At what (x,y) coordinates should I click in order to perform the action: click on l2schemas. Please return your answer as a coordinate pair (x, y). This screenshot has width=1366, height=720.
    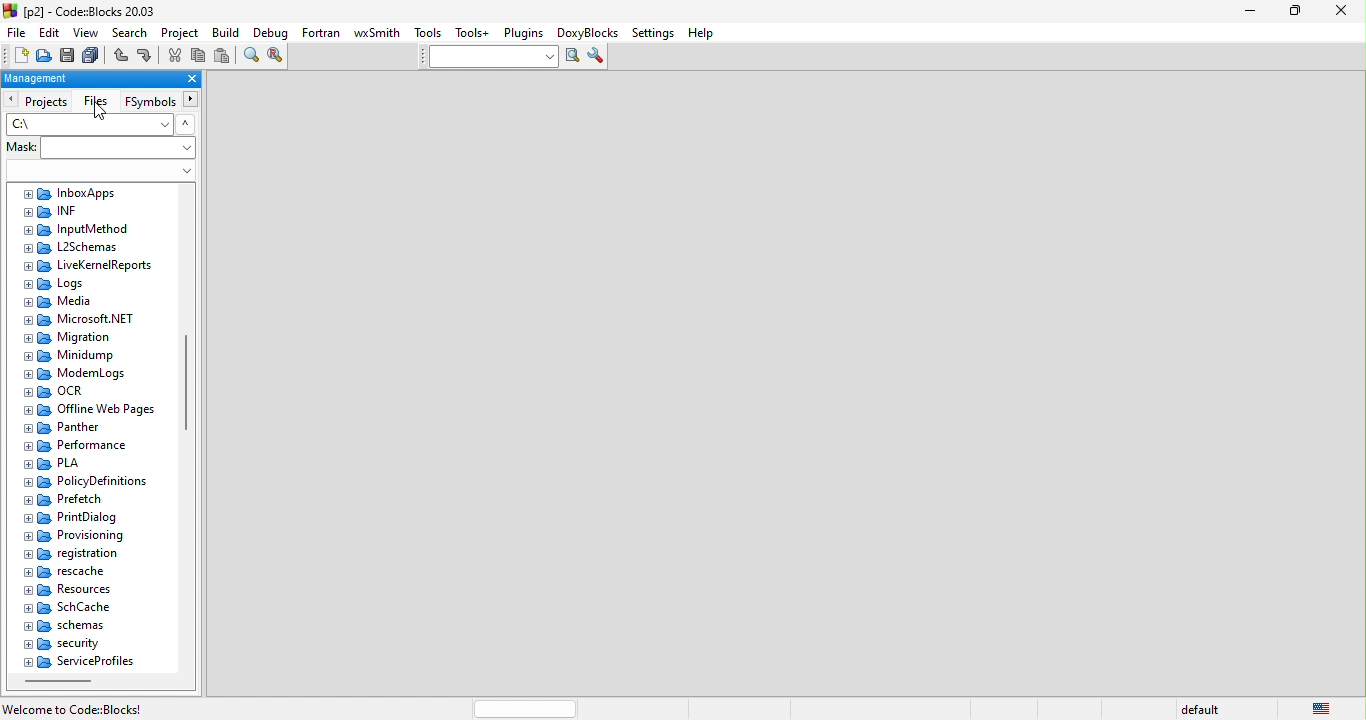
    Looking at the image, I should click on (88, 247).